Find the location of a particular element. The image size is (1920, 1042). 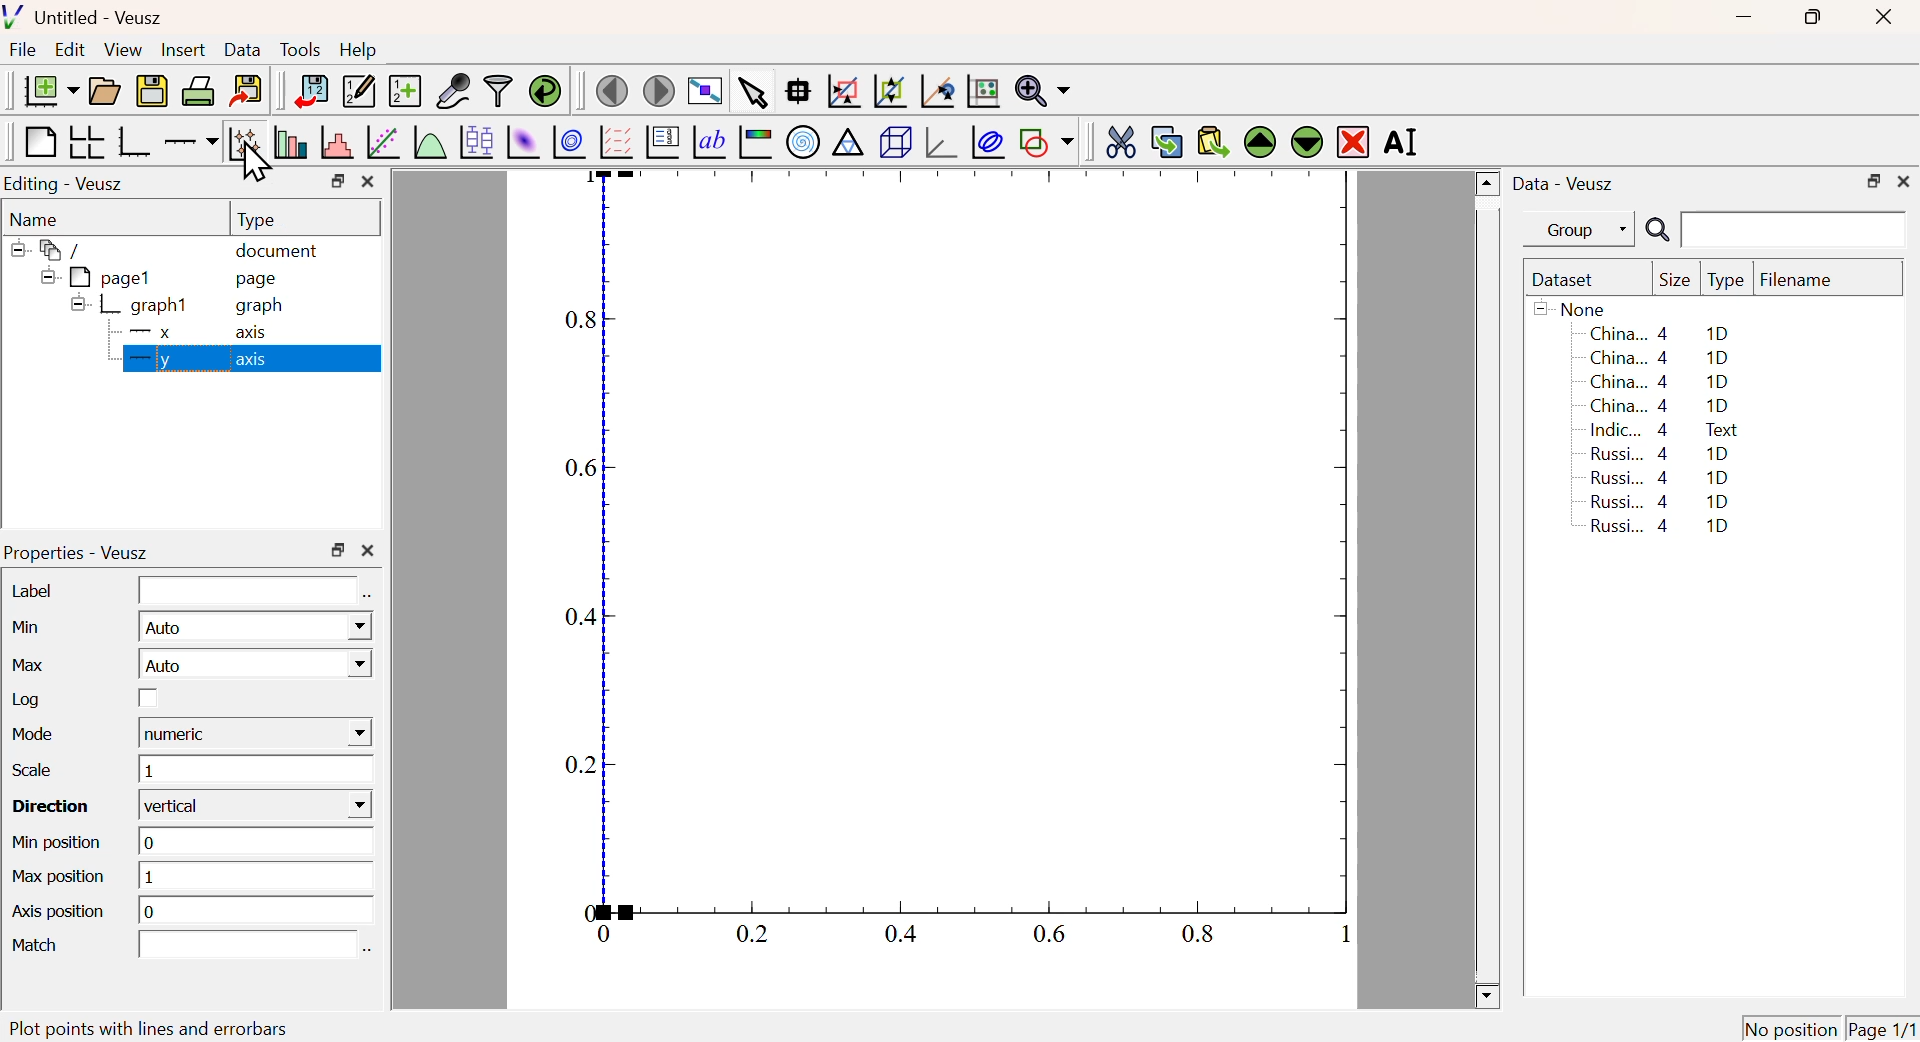

Plot Key is located at coordinates (661, 141).